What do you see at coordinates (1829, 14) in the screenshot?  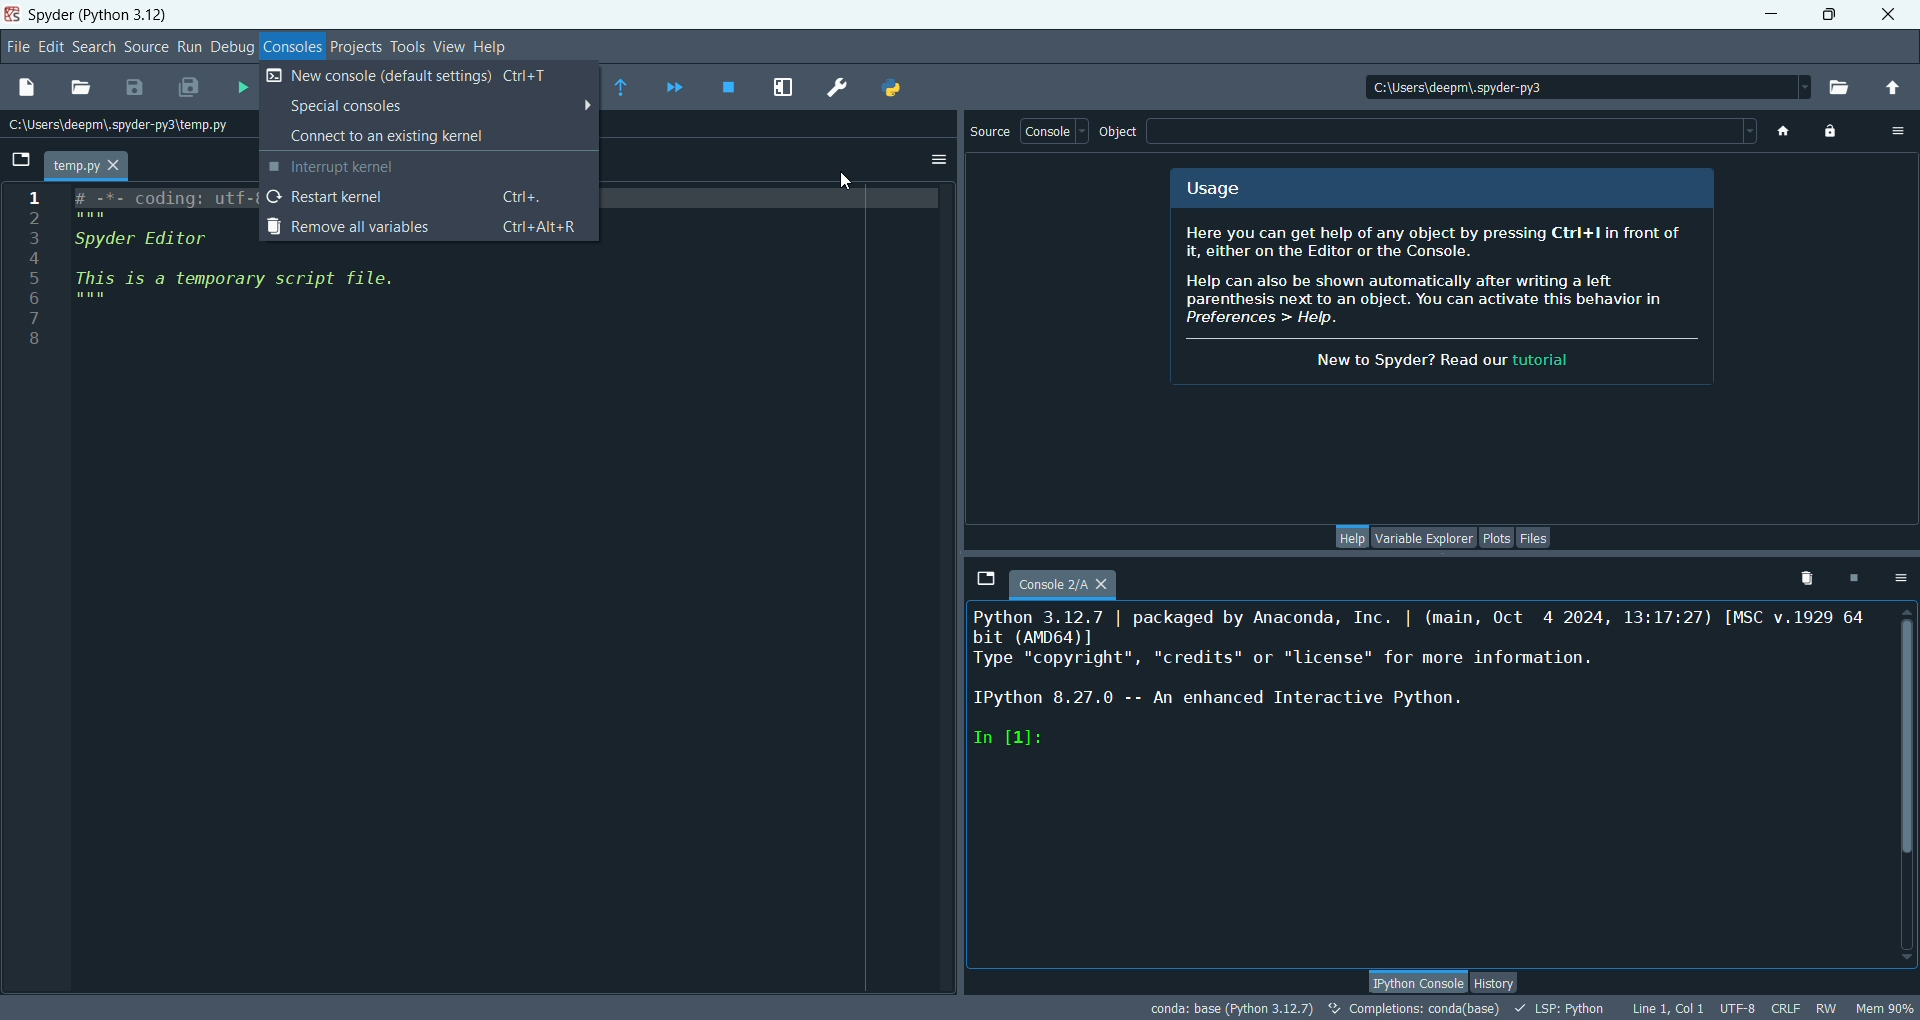 I see `maximize` at bounding box center [1829, 14].